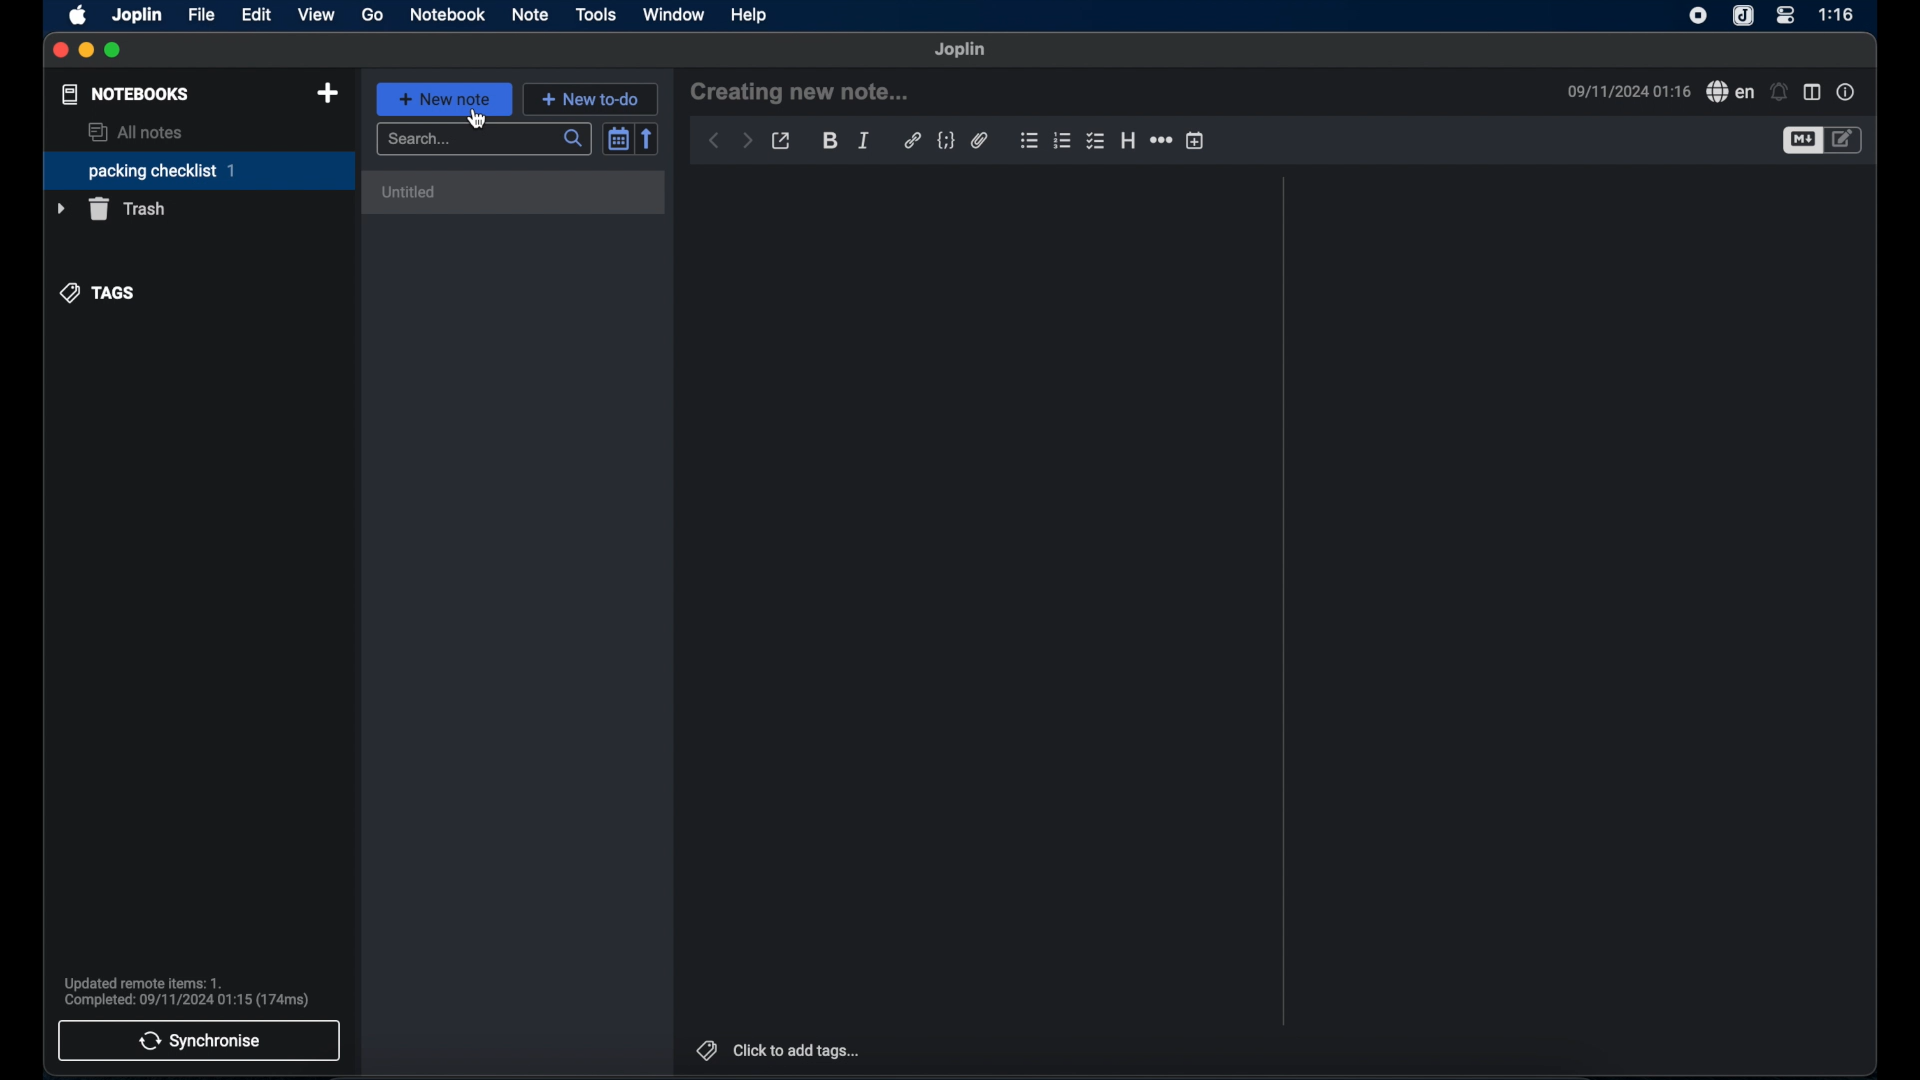  I want to click on spell check, so click(1730, 92).